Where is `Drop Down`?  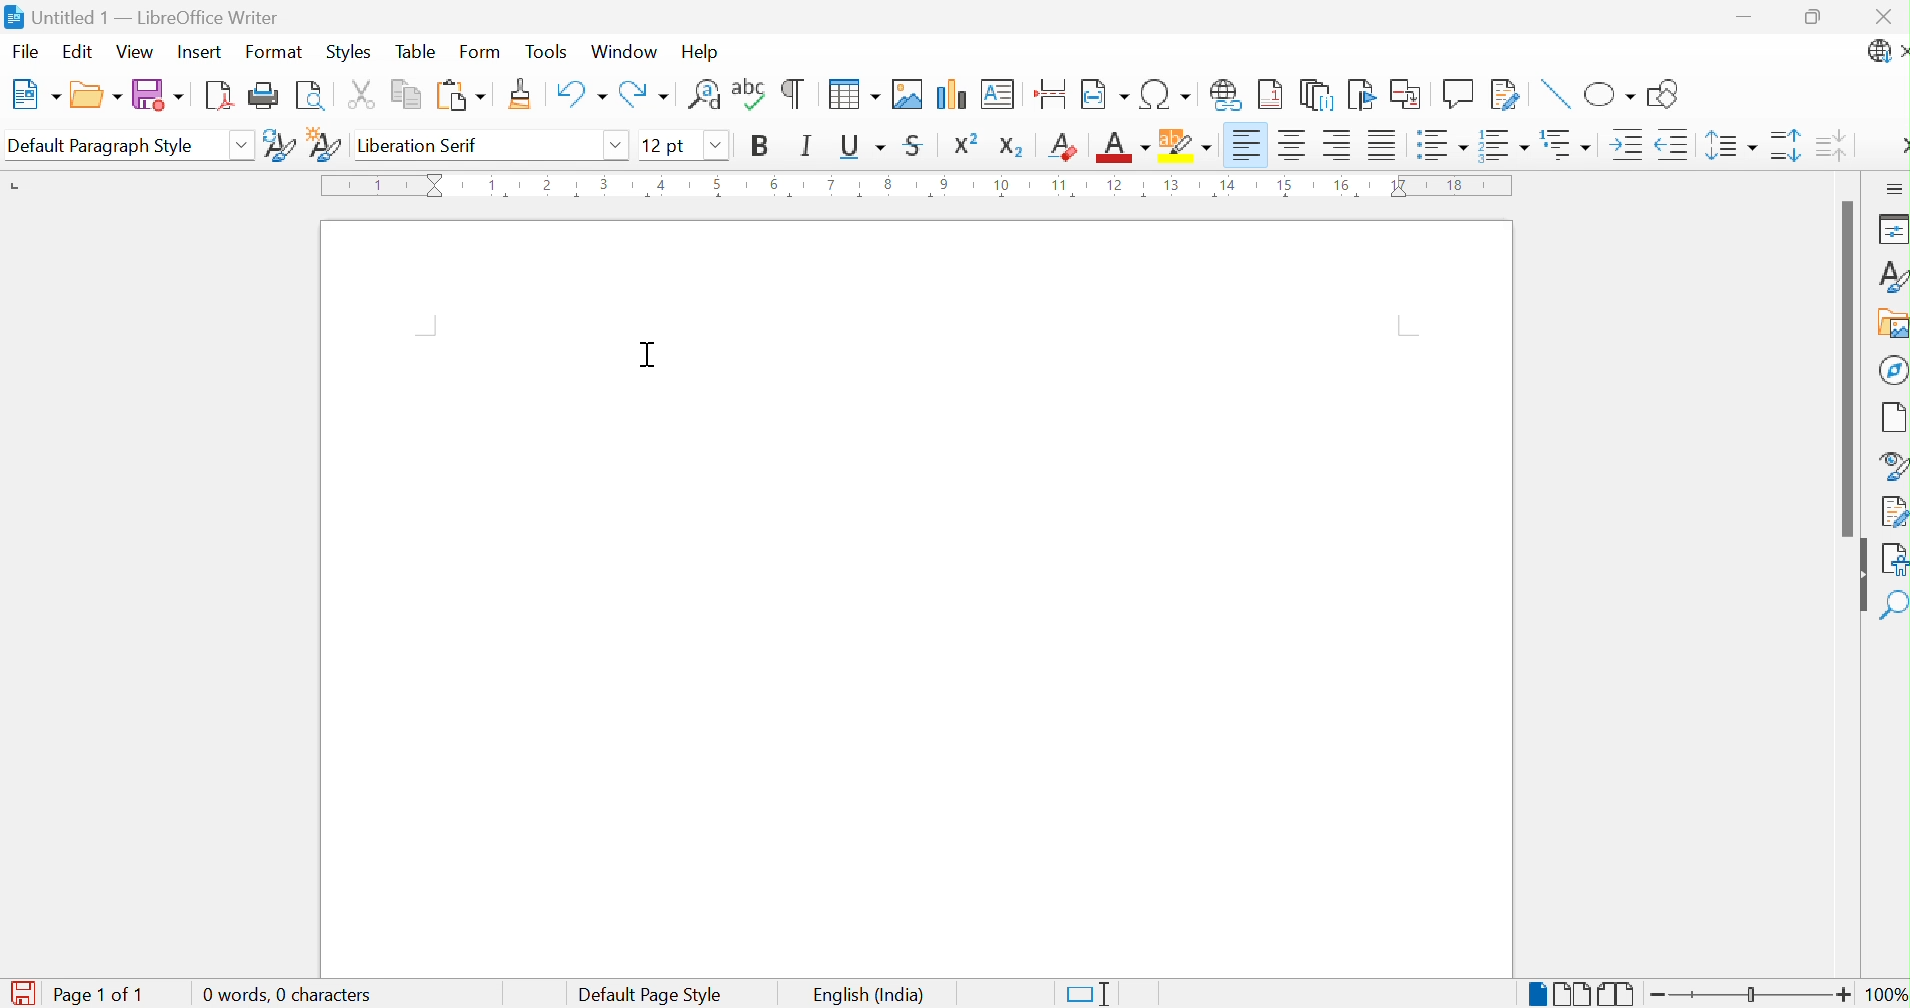 Drop Down is located at coordinates (619, 146).